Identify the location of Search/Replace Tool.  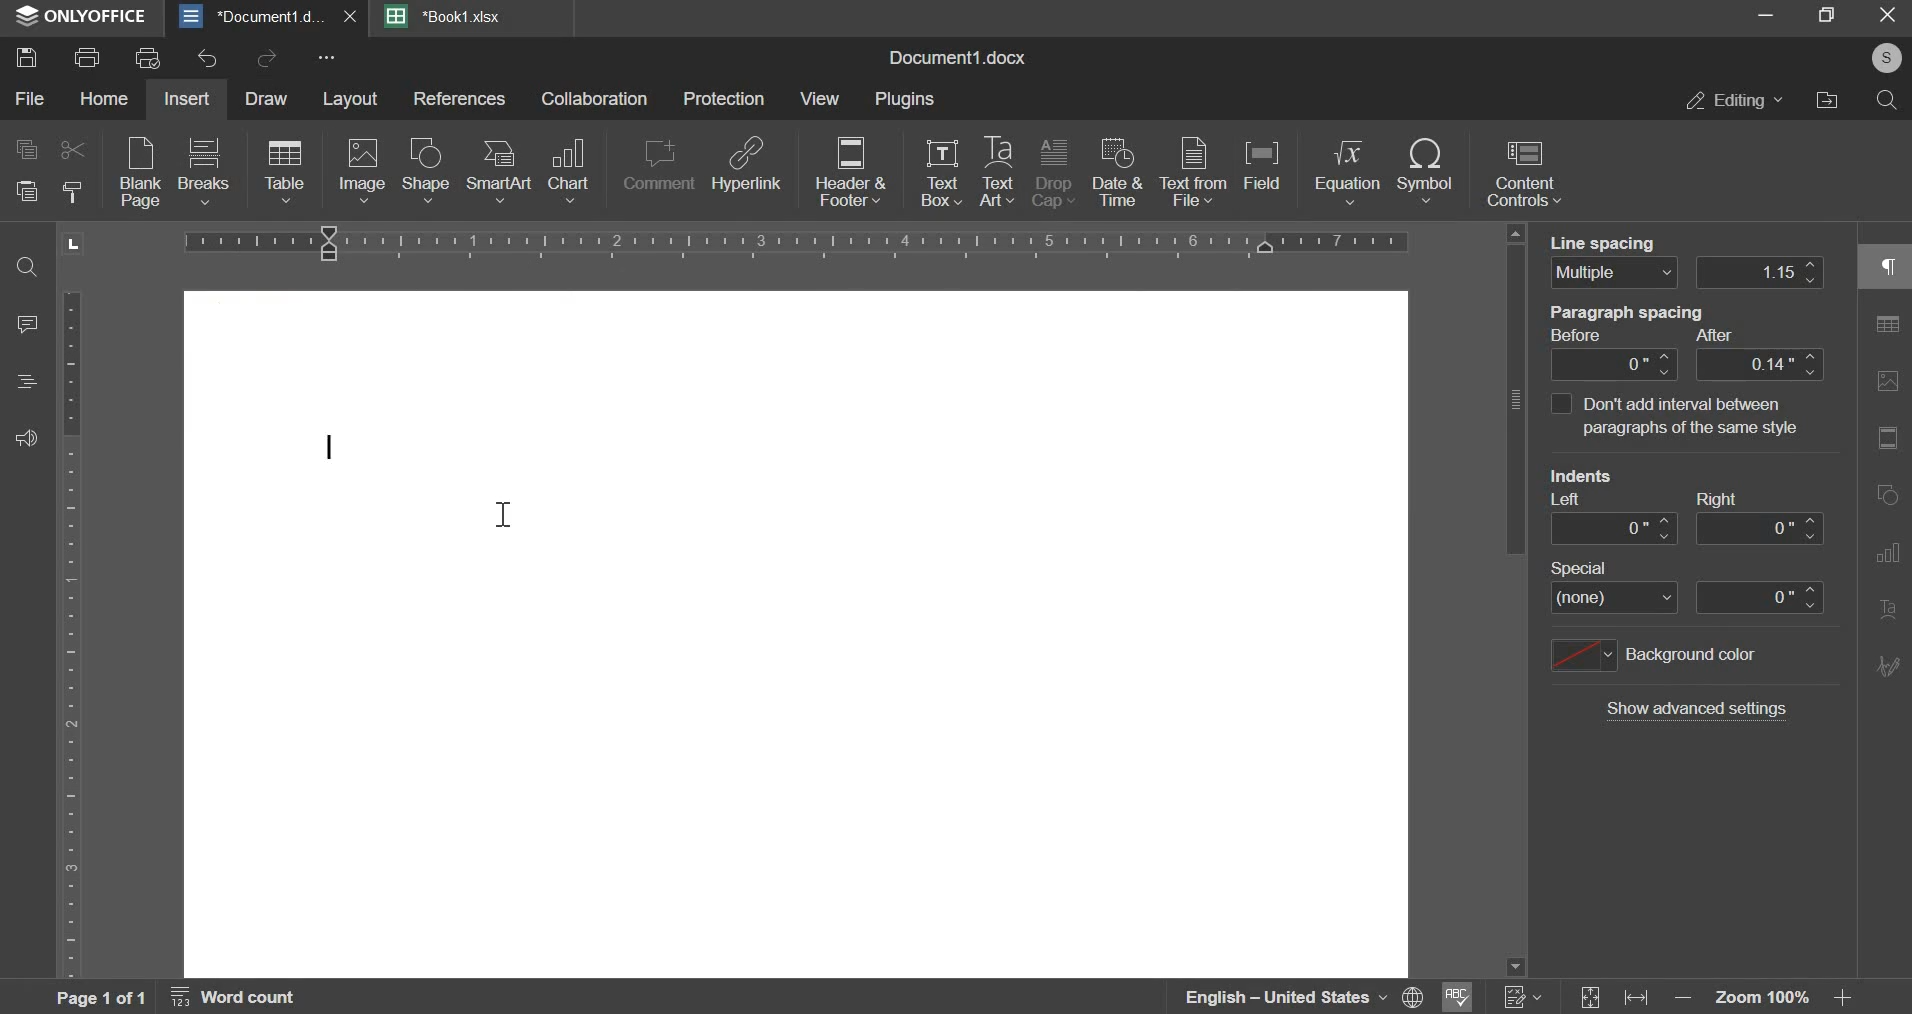
(1886, 326).